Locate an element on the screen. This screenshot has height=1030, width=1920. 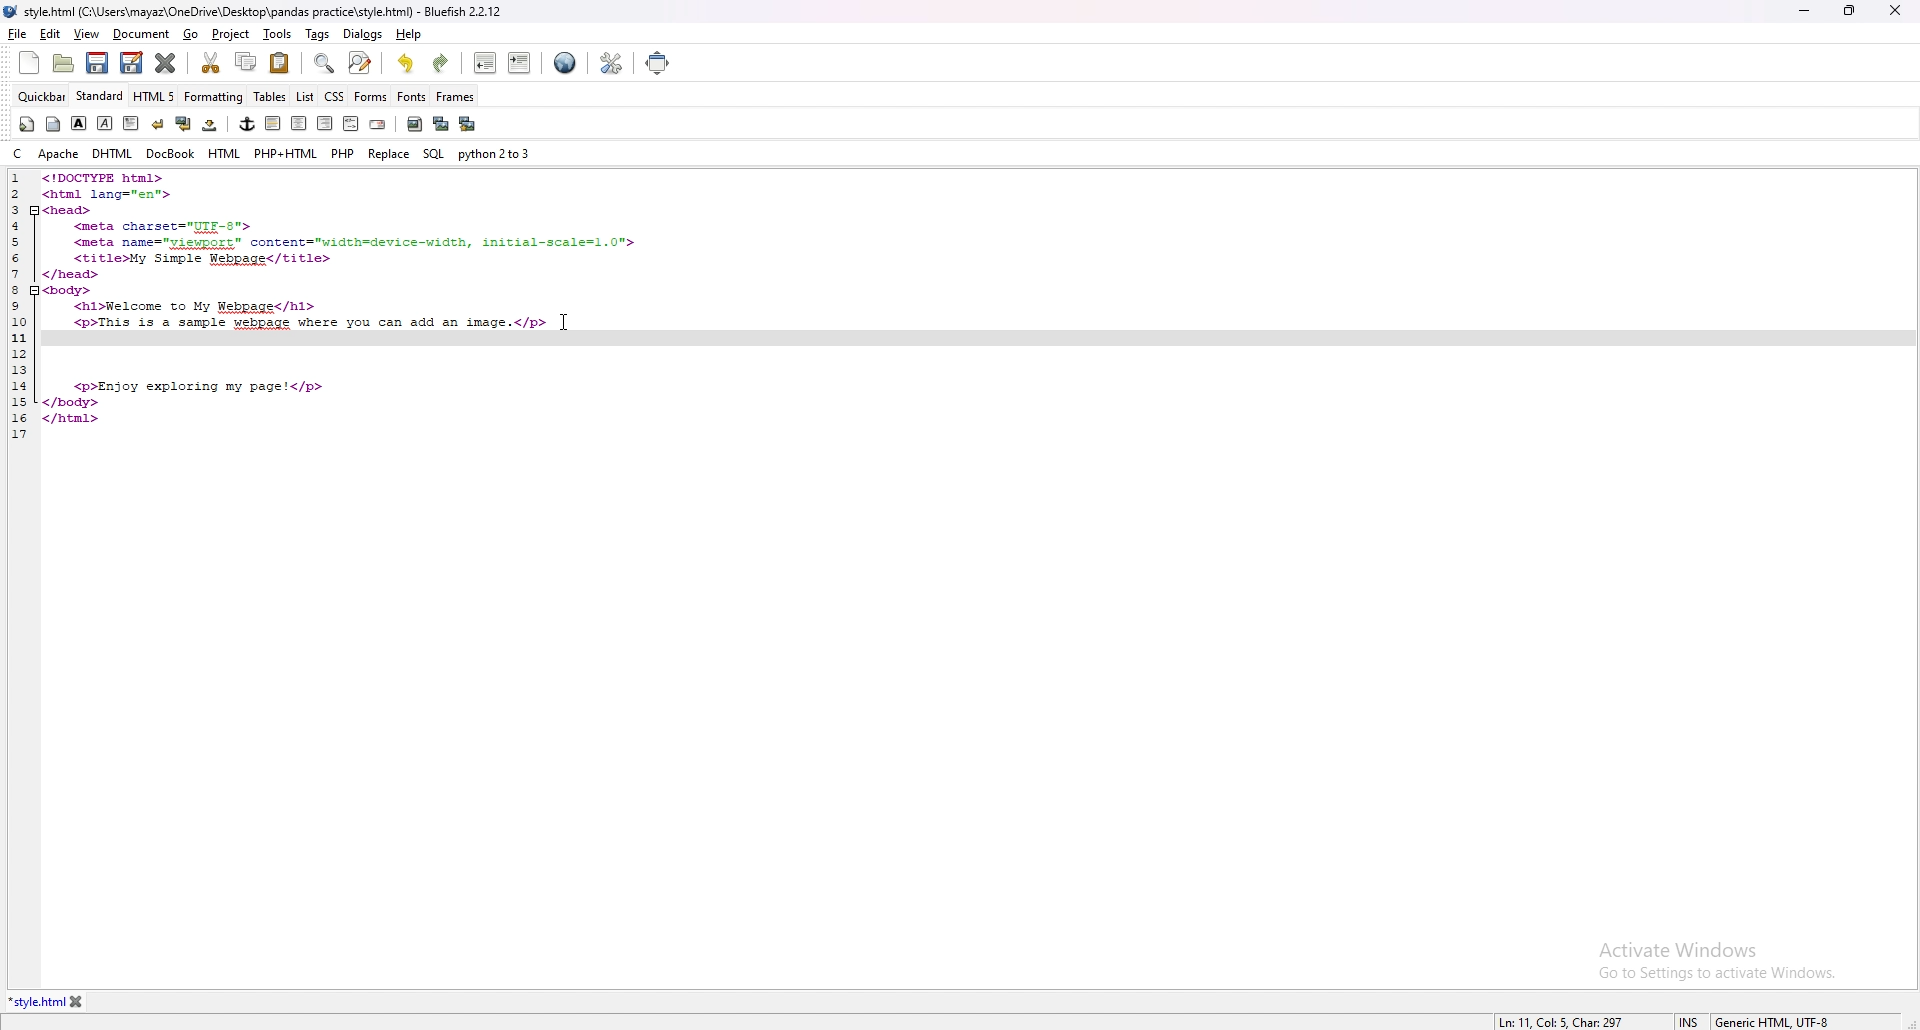
unindent is located at coordinates (484, 63).